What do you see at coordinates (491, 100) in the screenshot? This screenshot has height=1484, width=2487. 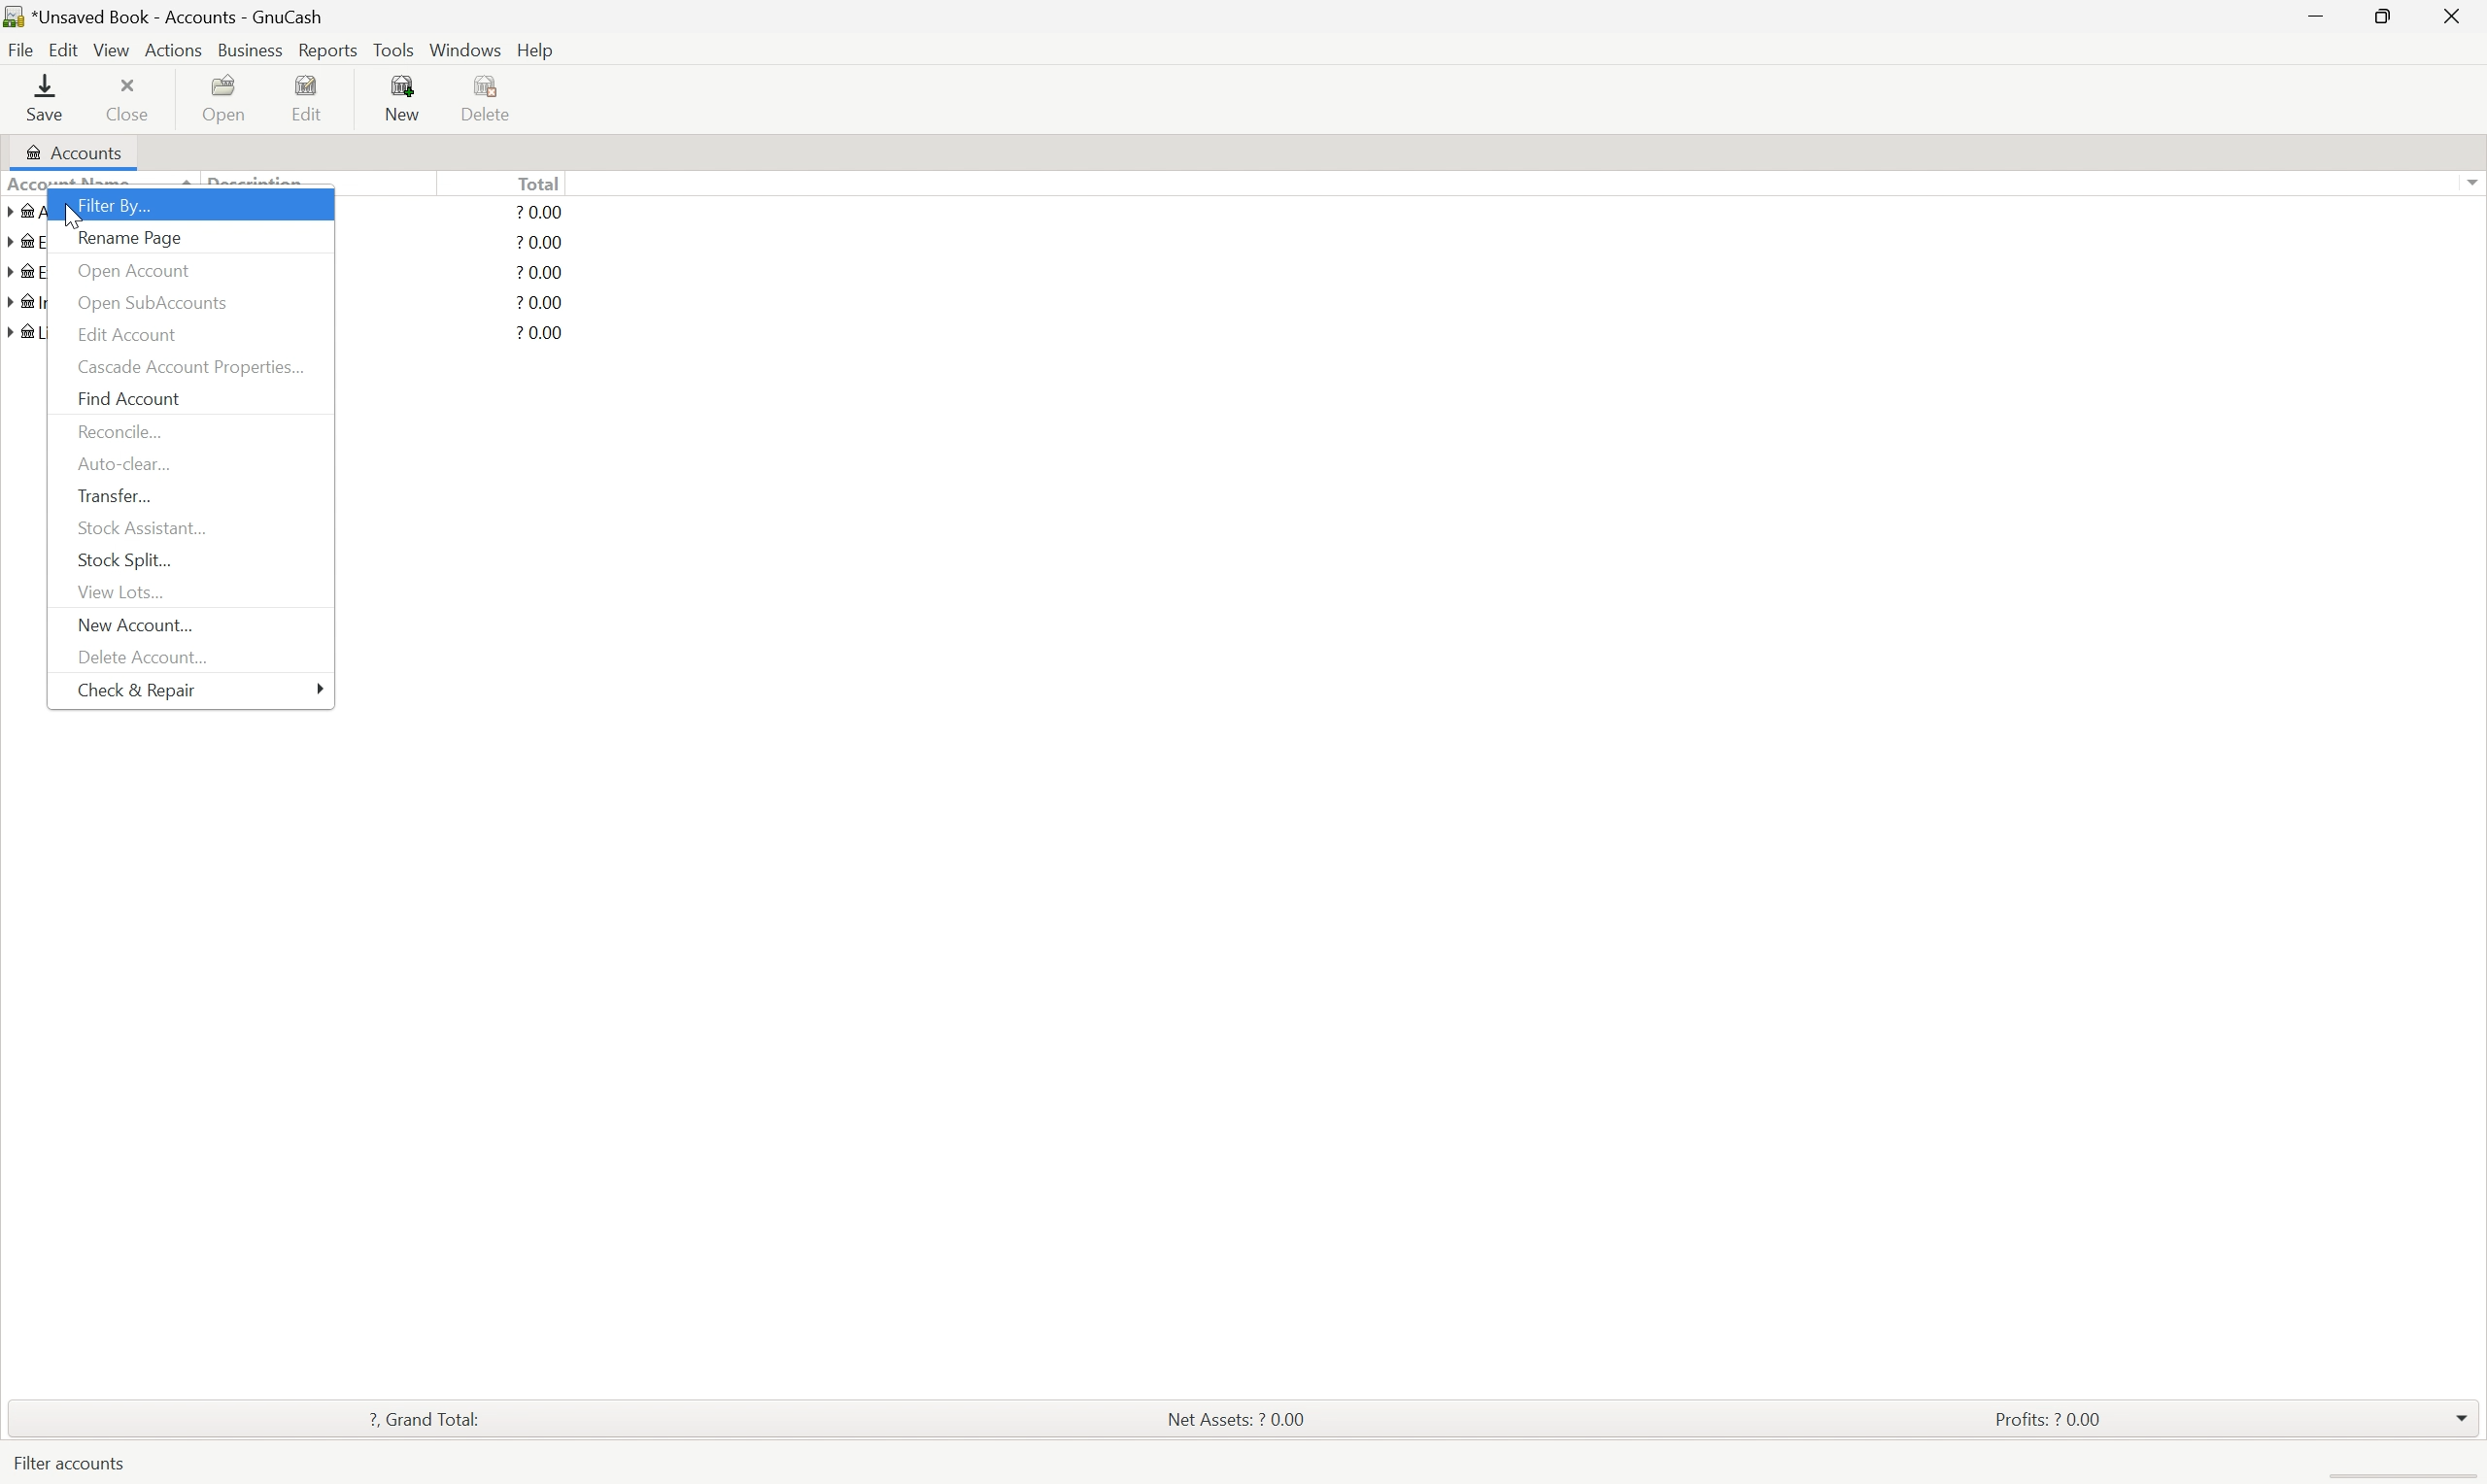 I see `Delete` at bounding box center [491, 100].